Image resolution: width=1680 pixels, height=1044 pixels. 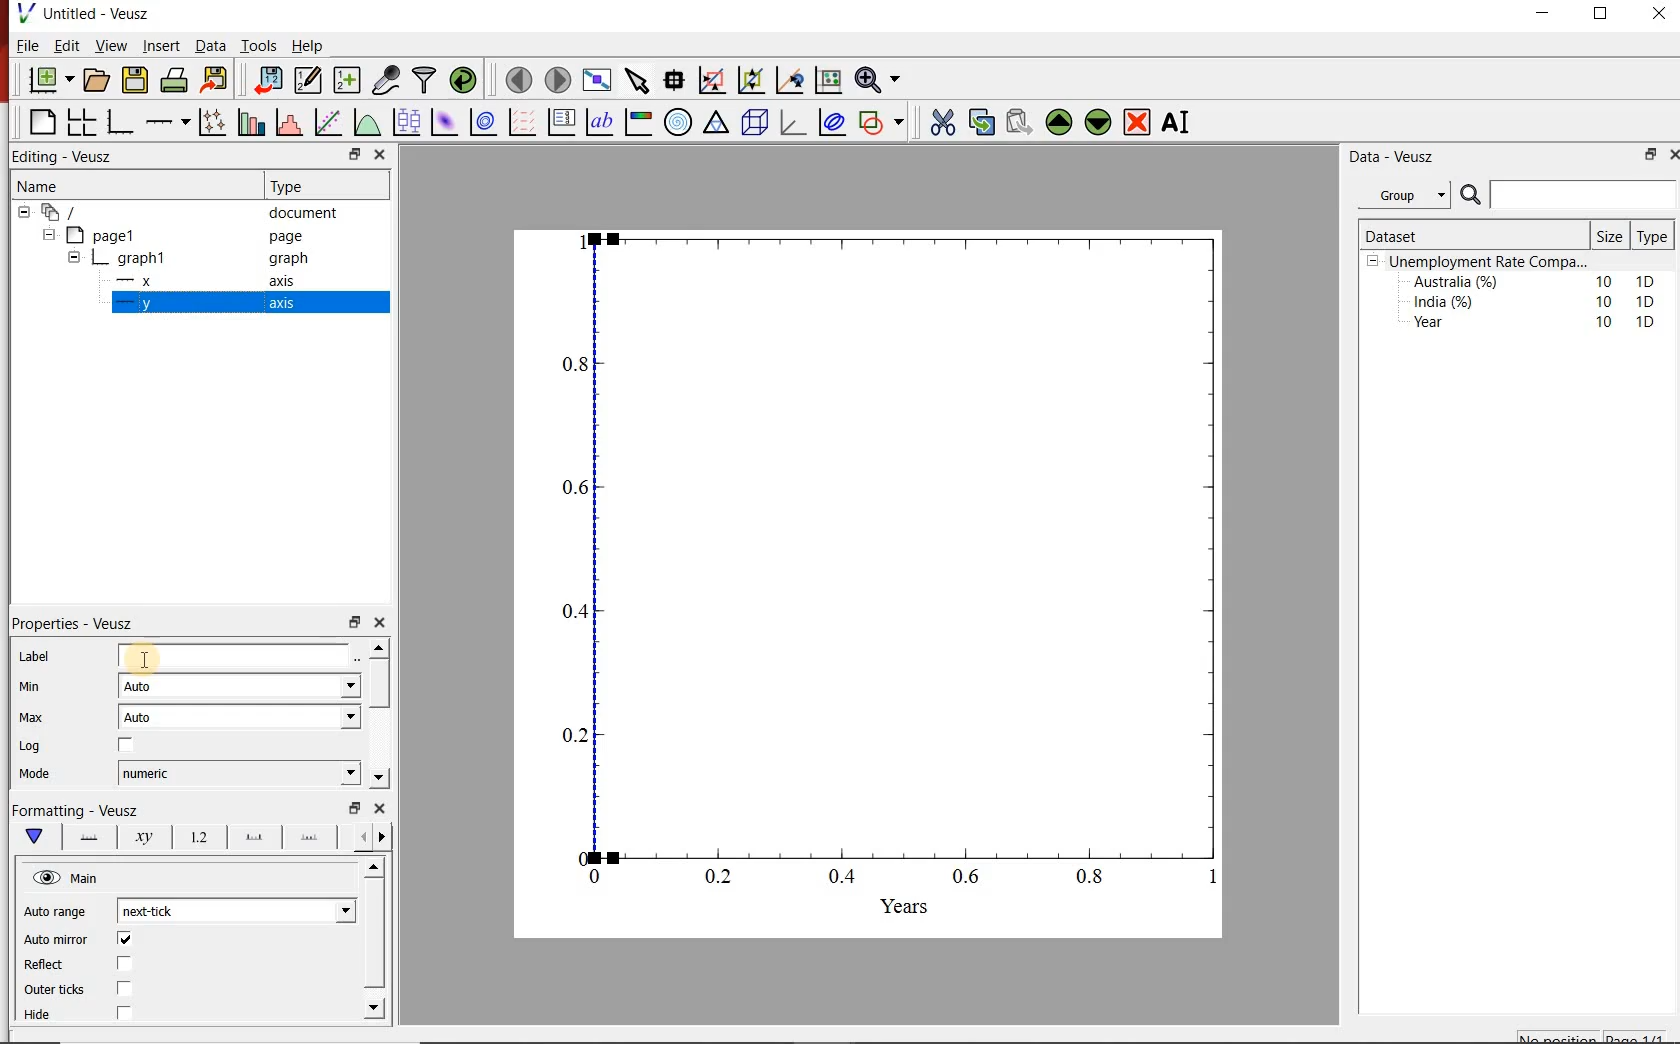 What do you see at coordinates (833, 122) in the screenshot?
I see `plot covariance ellipses` at bounding box center [833, 122].